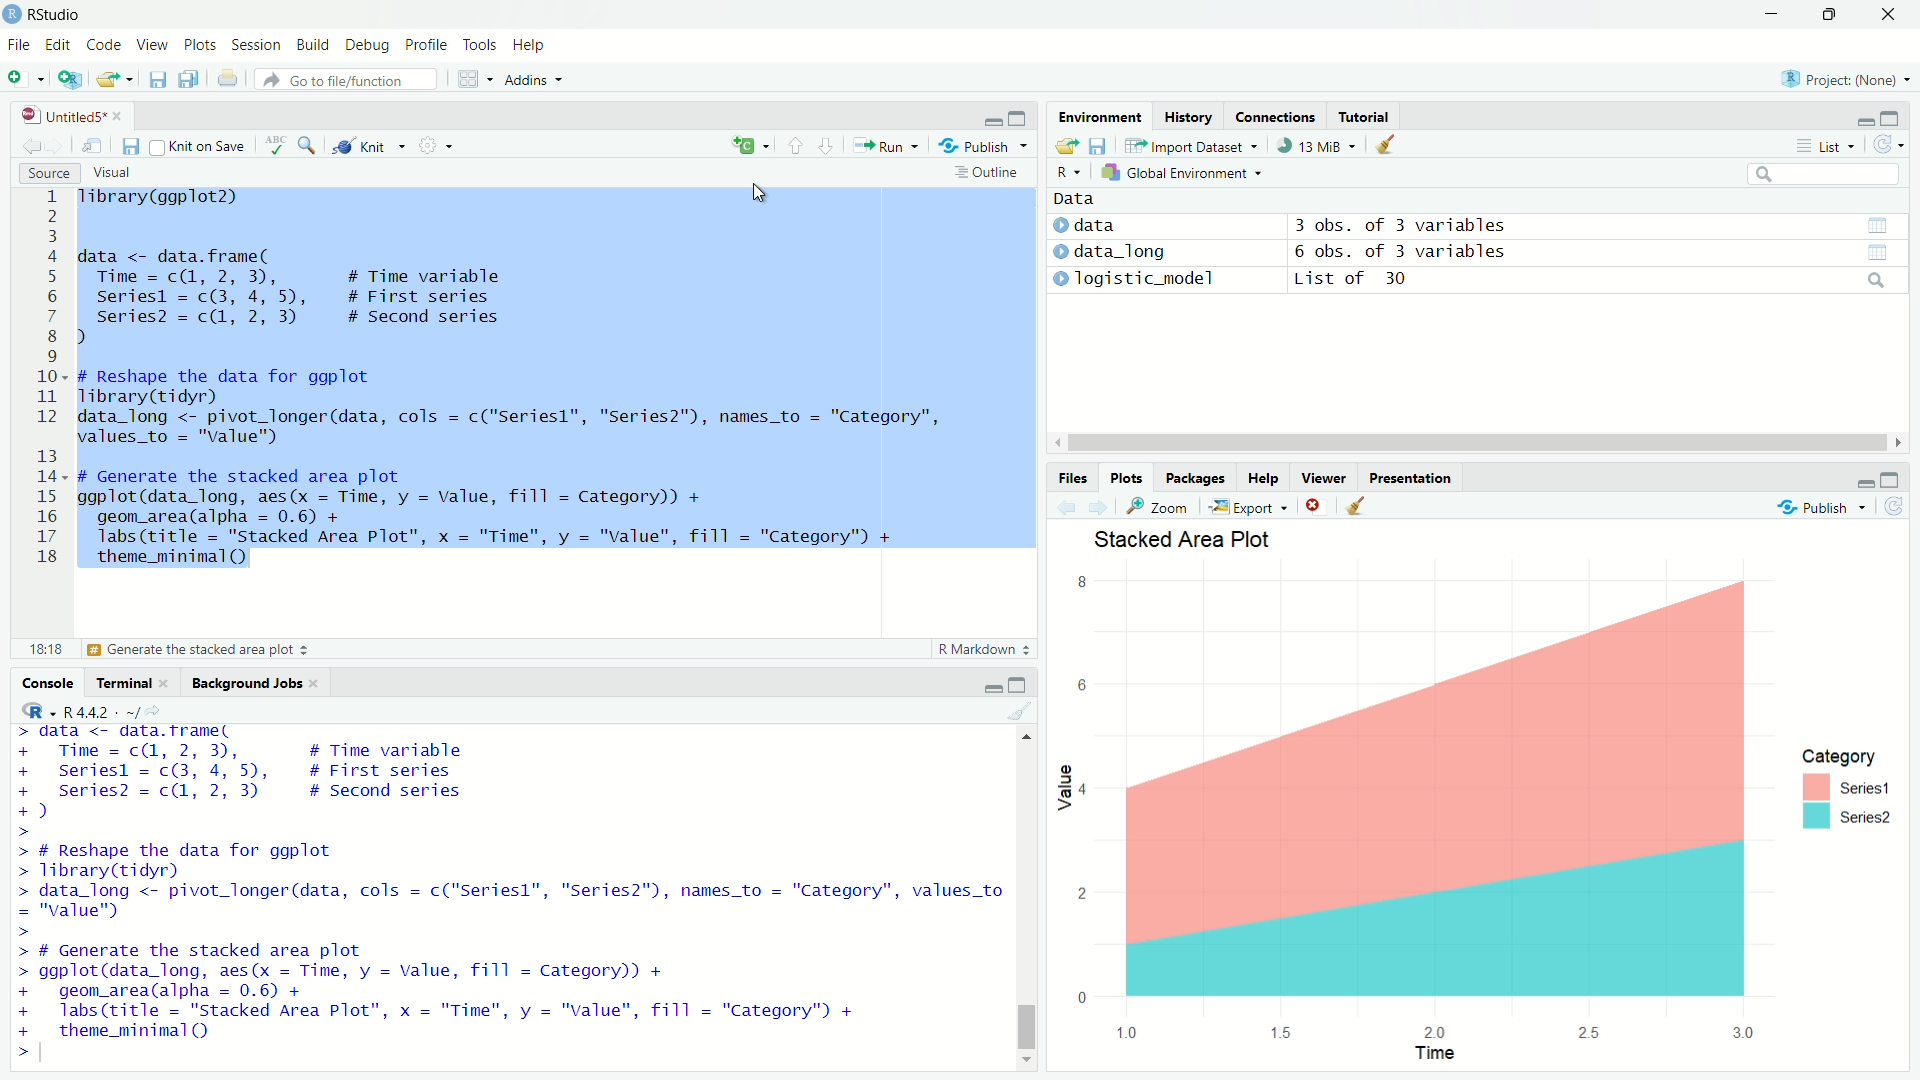 This screenshot has width=1920, height=1080. What do you see at coordinates (123, 172) in the screenshot?
I see `Visual` at bounding box center [123, 172].